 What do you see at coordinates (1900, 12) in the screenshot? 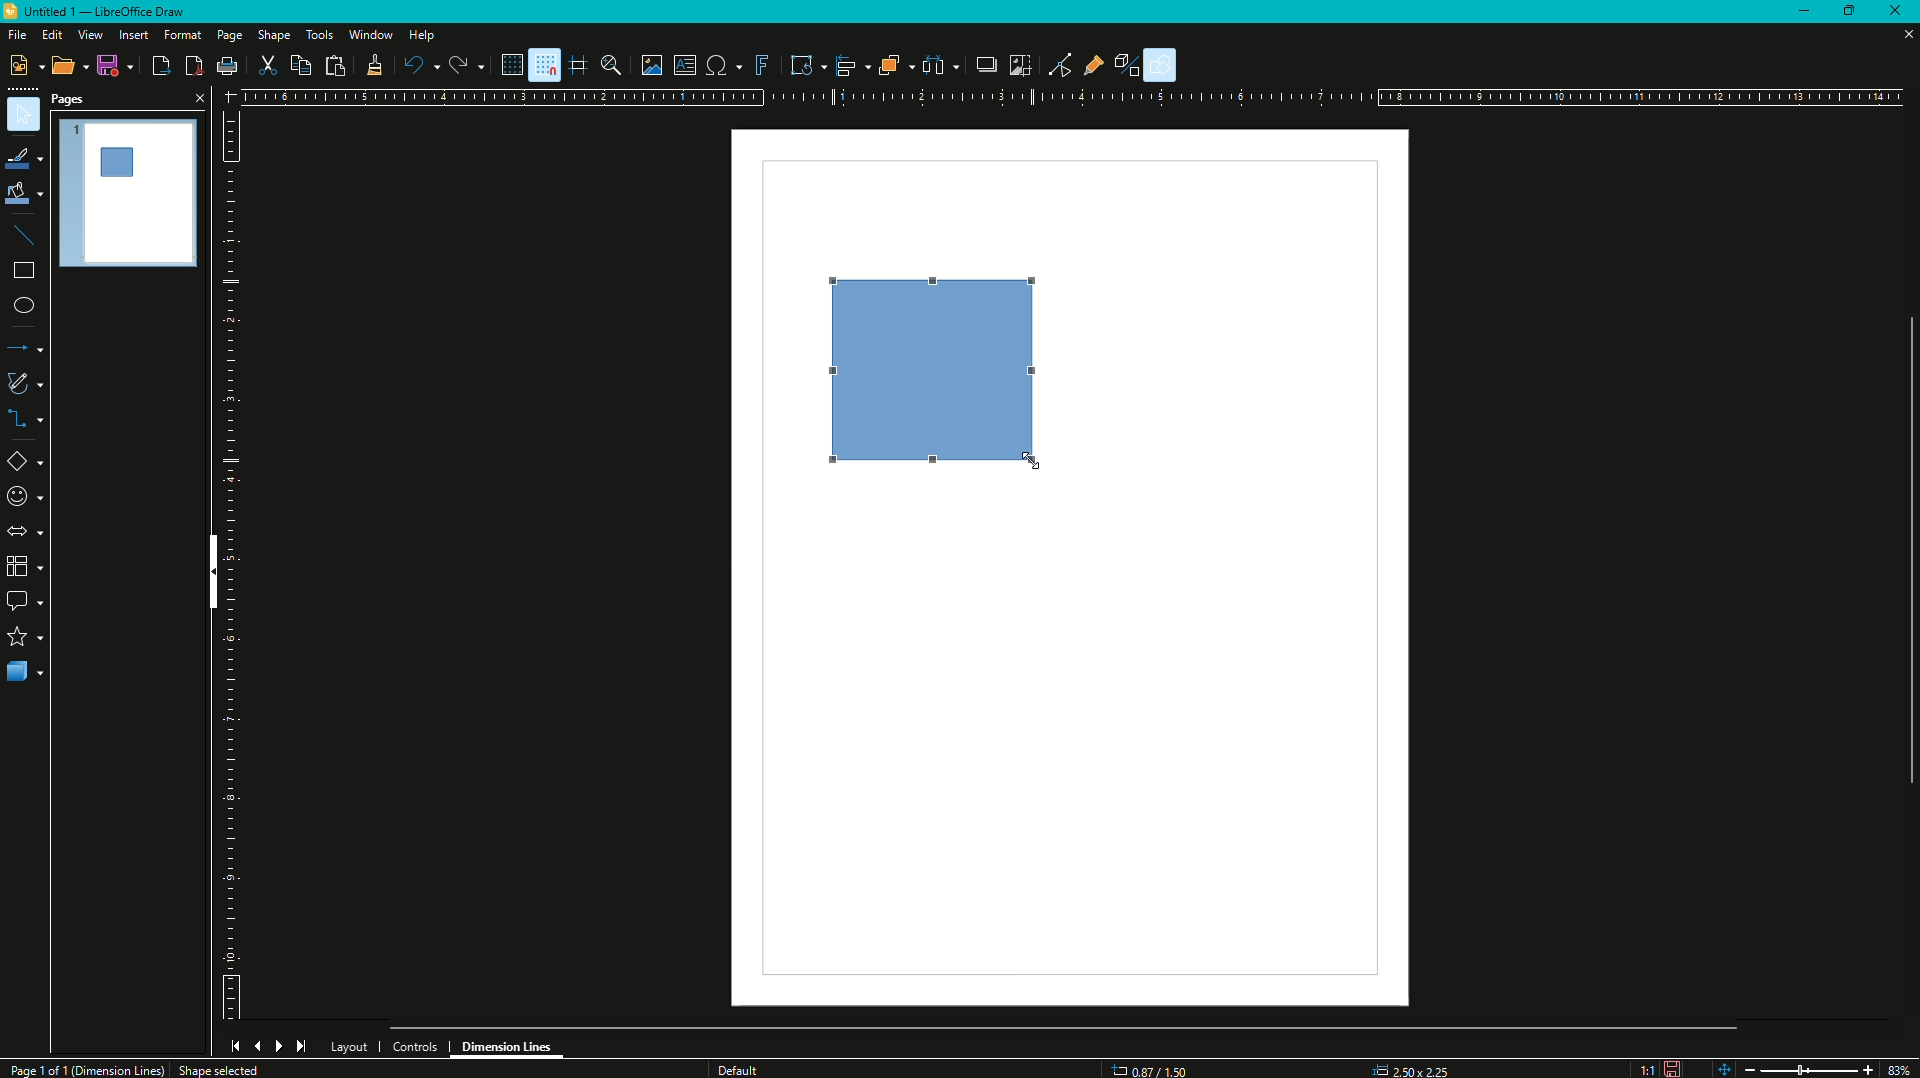
I see `Close` at bounding box center [1900, 12].